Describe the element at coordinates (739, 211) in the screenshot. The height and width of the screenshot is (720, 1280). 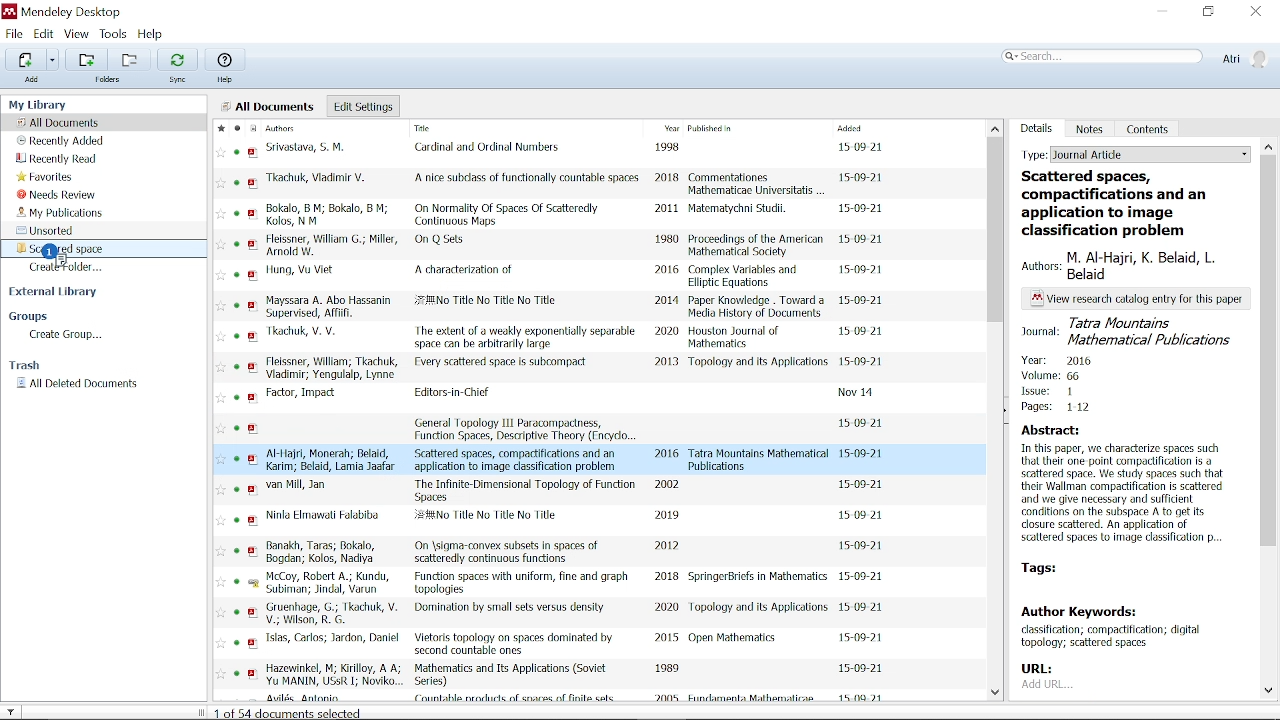
I see `Matematychni Studil` at that location.